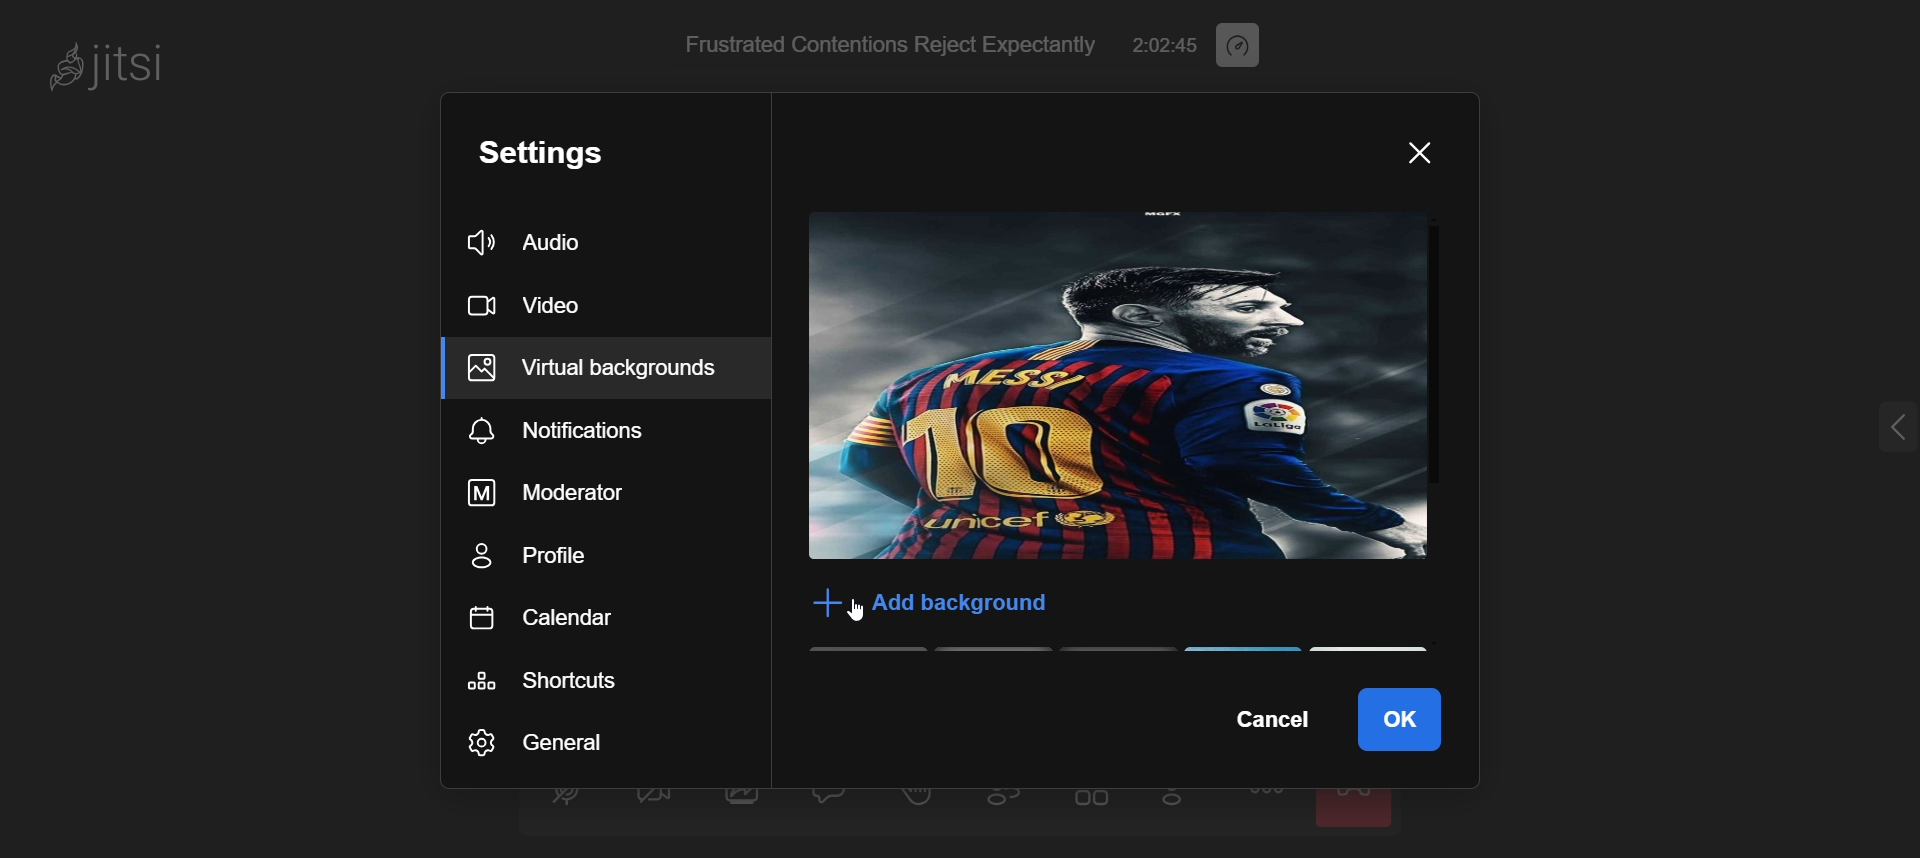  What do you see at coordinates (652, 803) in the screenshot?
I see `start camera` at bounding box center [652, 803].